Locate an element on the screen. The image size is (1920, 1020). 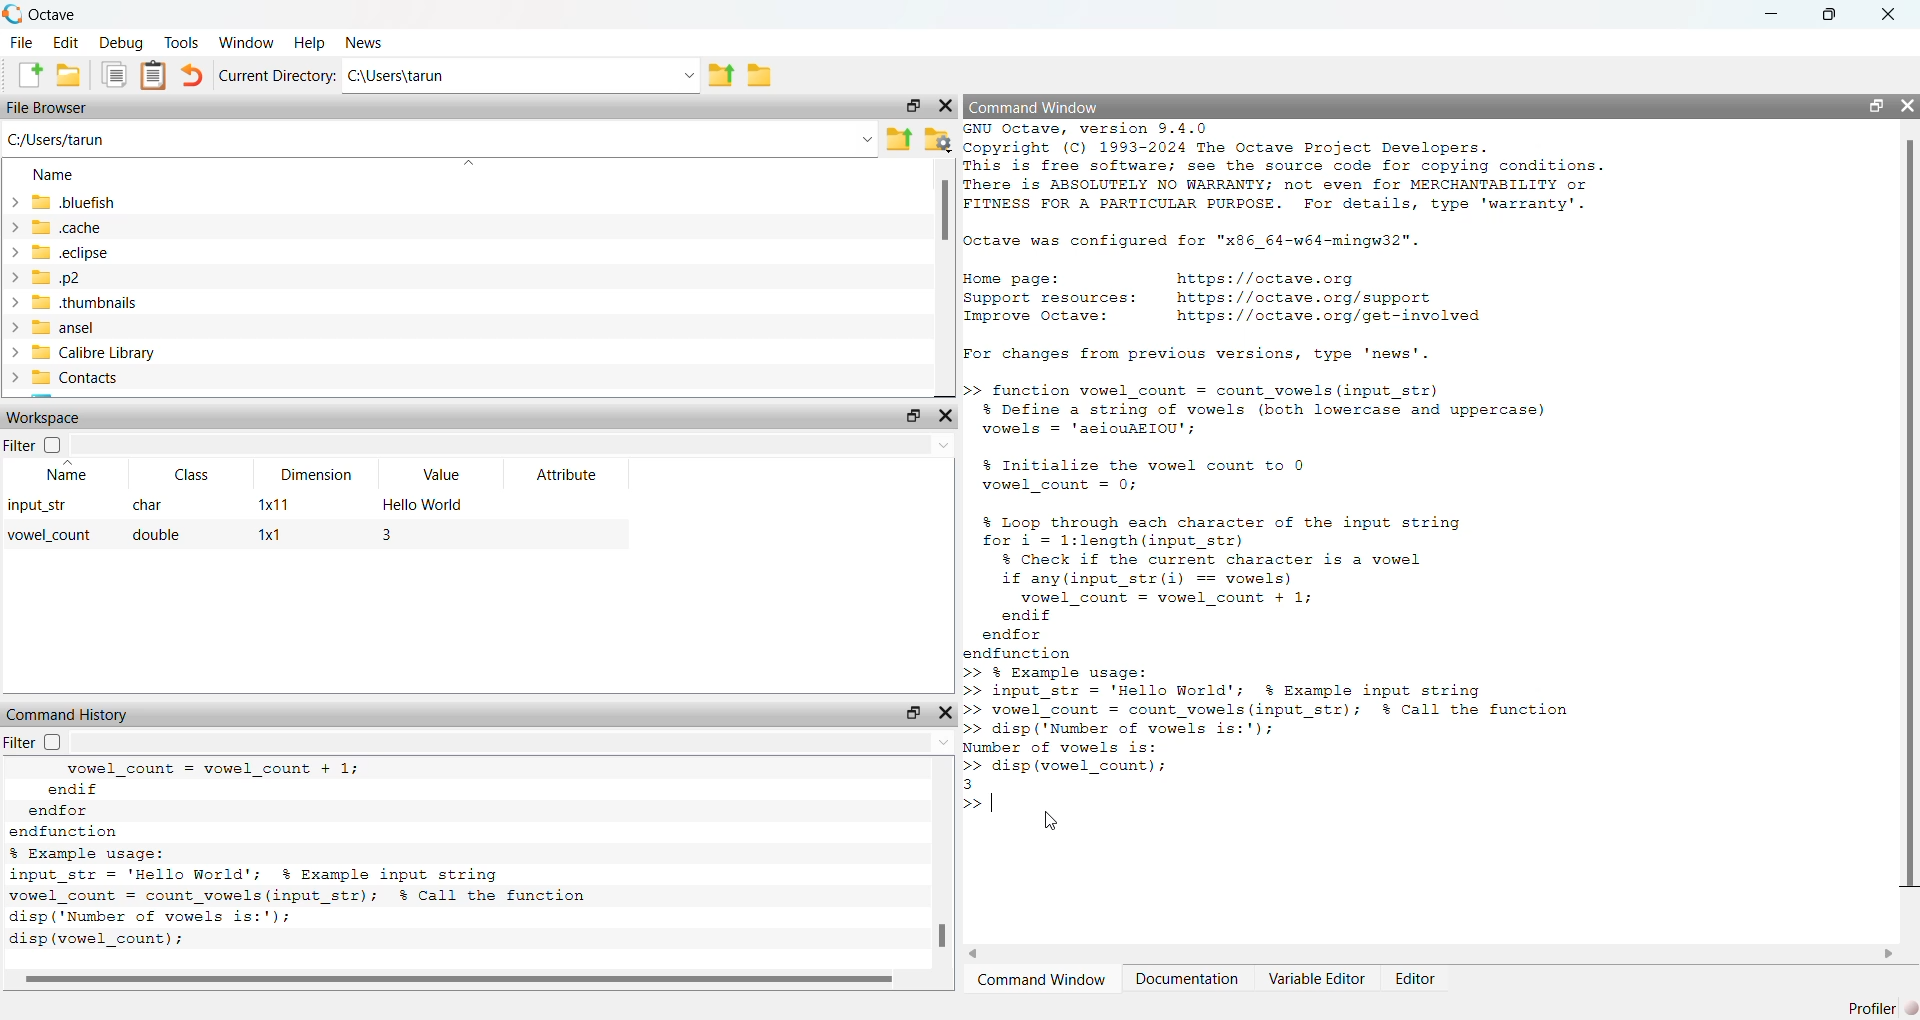
Name is located at coordinates (67, 473).